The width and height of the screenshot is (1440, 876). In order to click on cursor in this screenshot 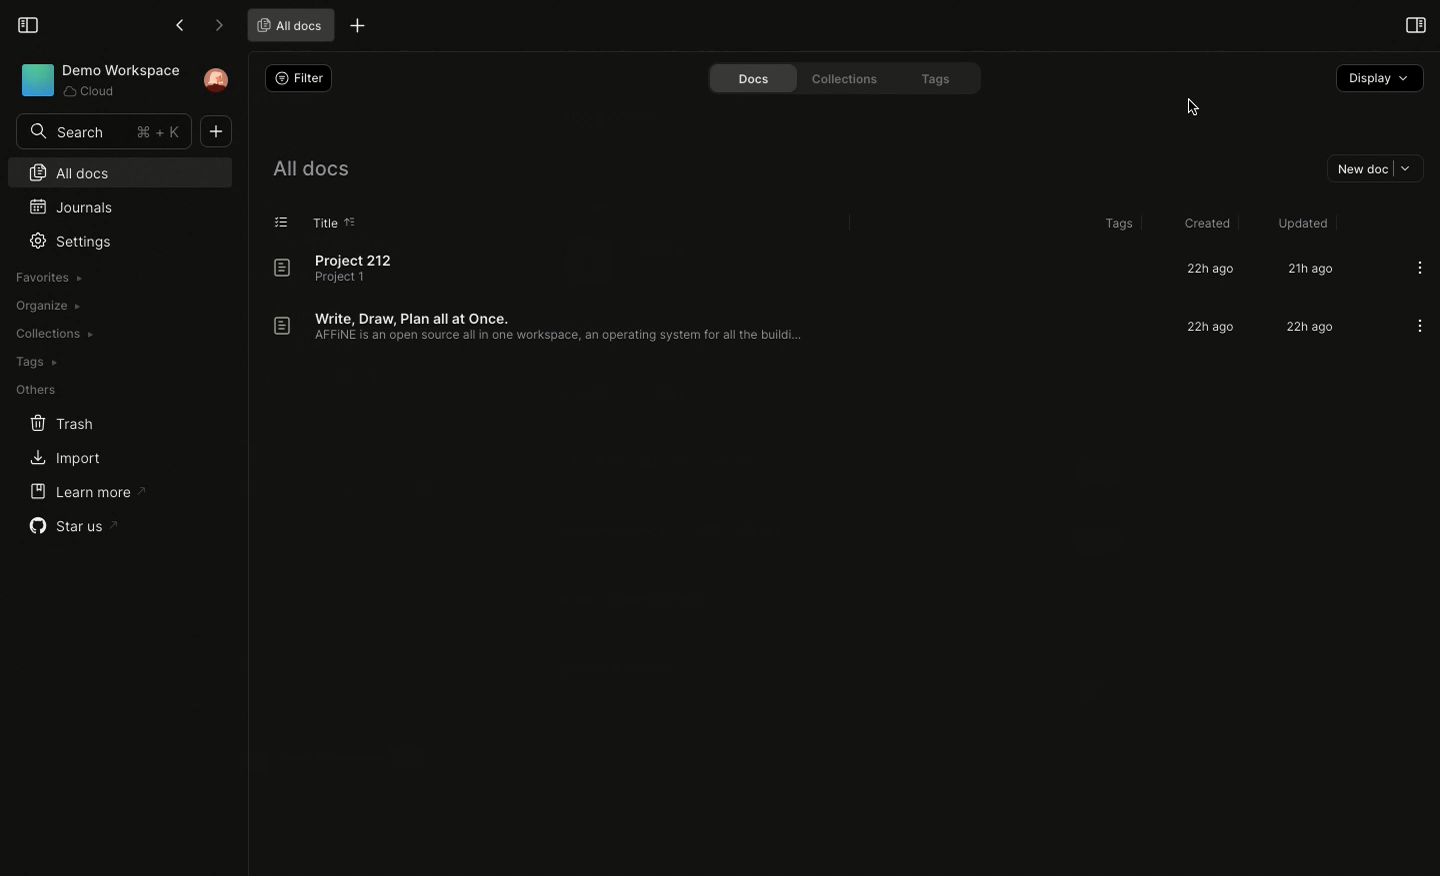, I will do `click(1192, 100)`.